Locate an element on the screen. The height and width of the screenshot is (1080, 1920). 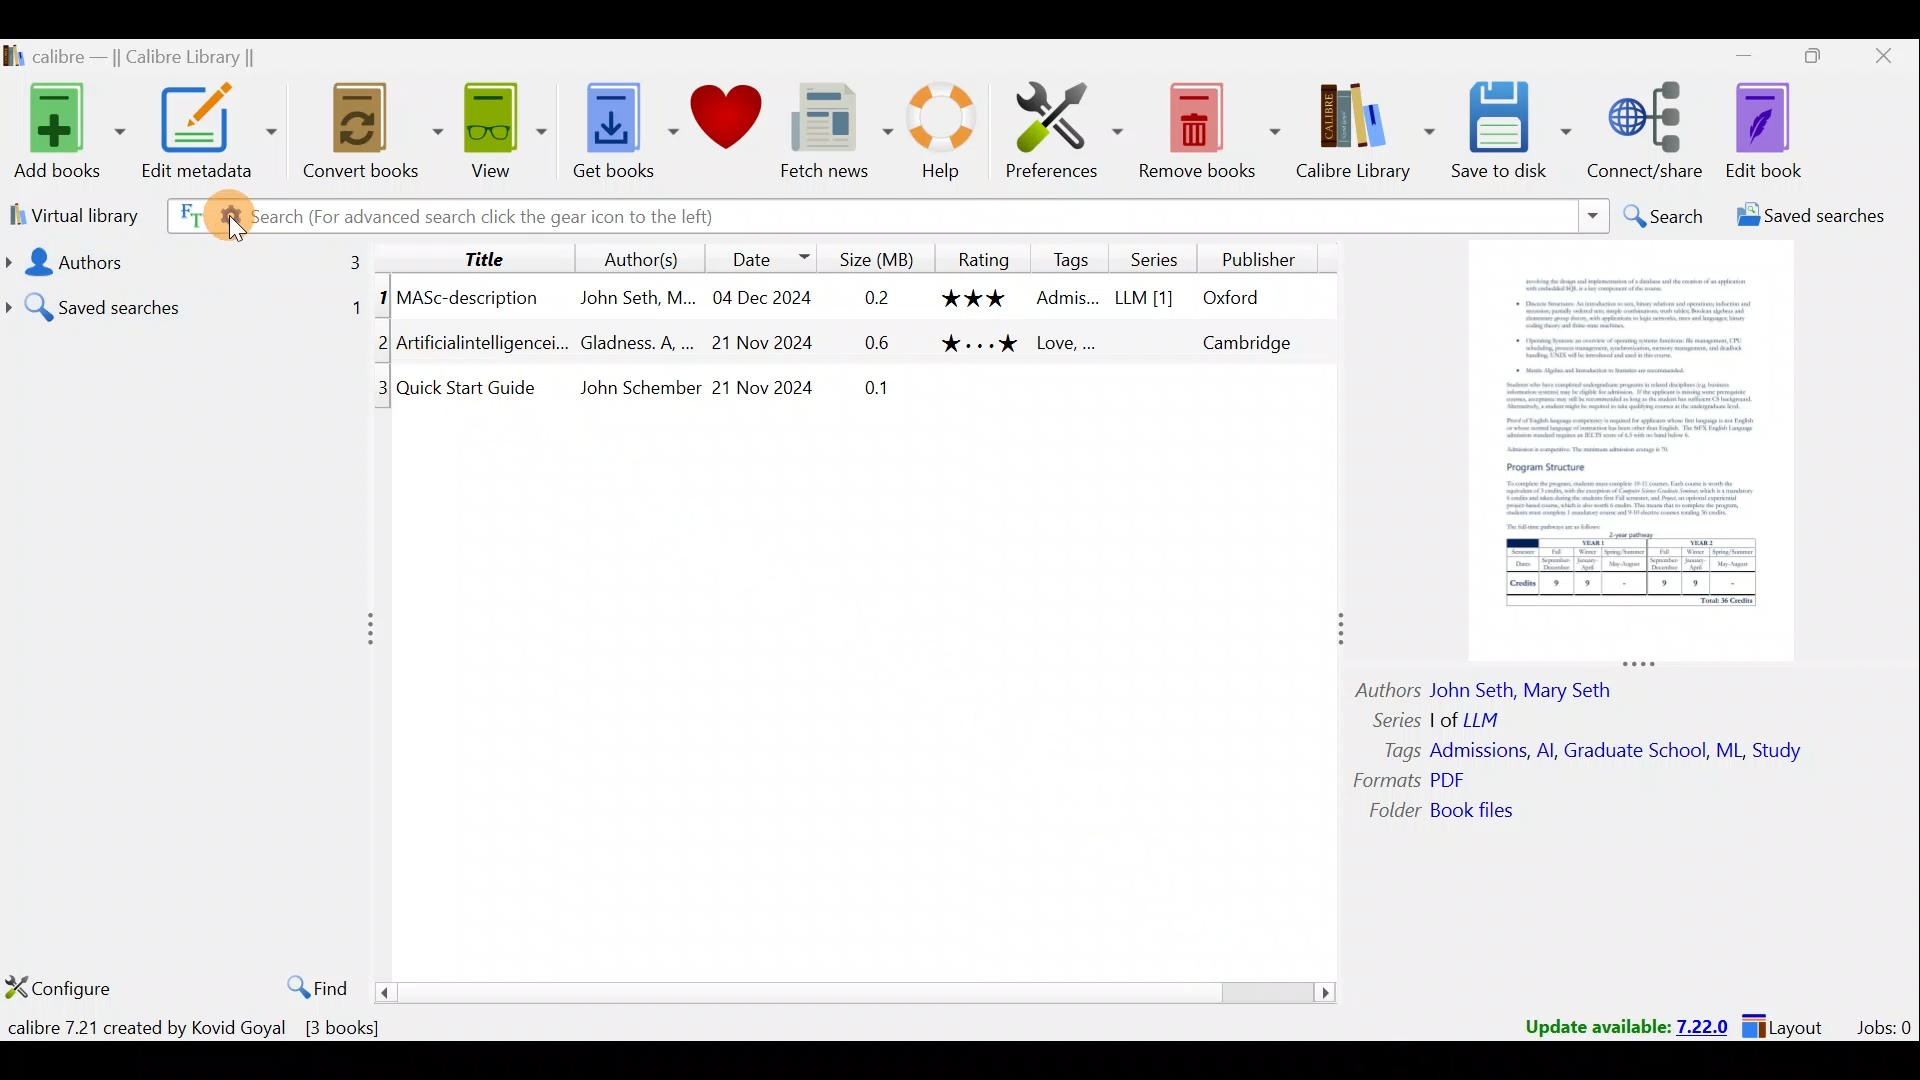
Oxford is located at coordinates (1241, 298).